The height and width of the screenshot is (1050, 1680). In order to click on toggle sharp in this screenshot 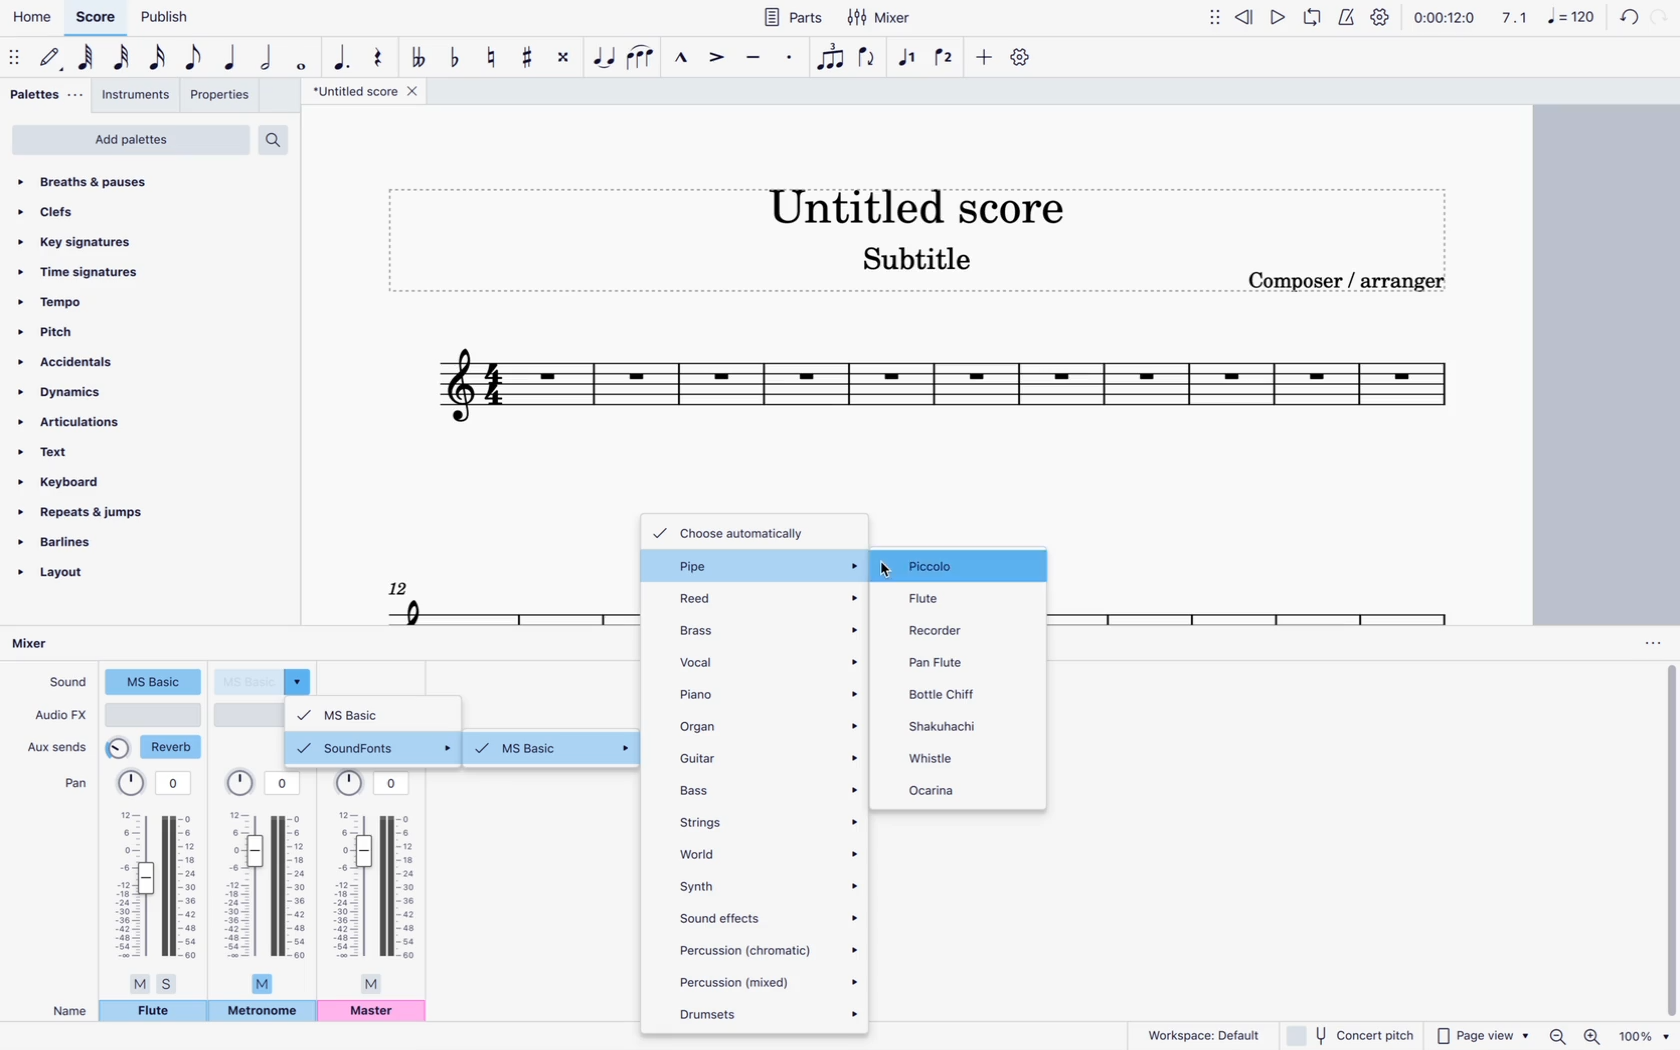, I will do `click(530, 60)`.